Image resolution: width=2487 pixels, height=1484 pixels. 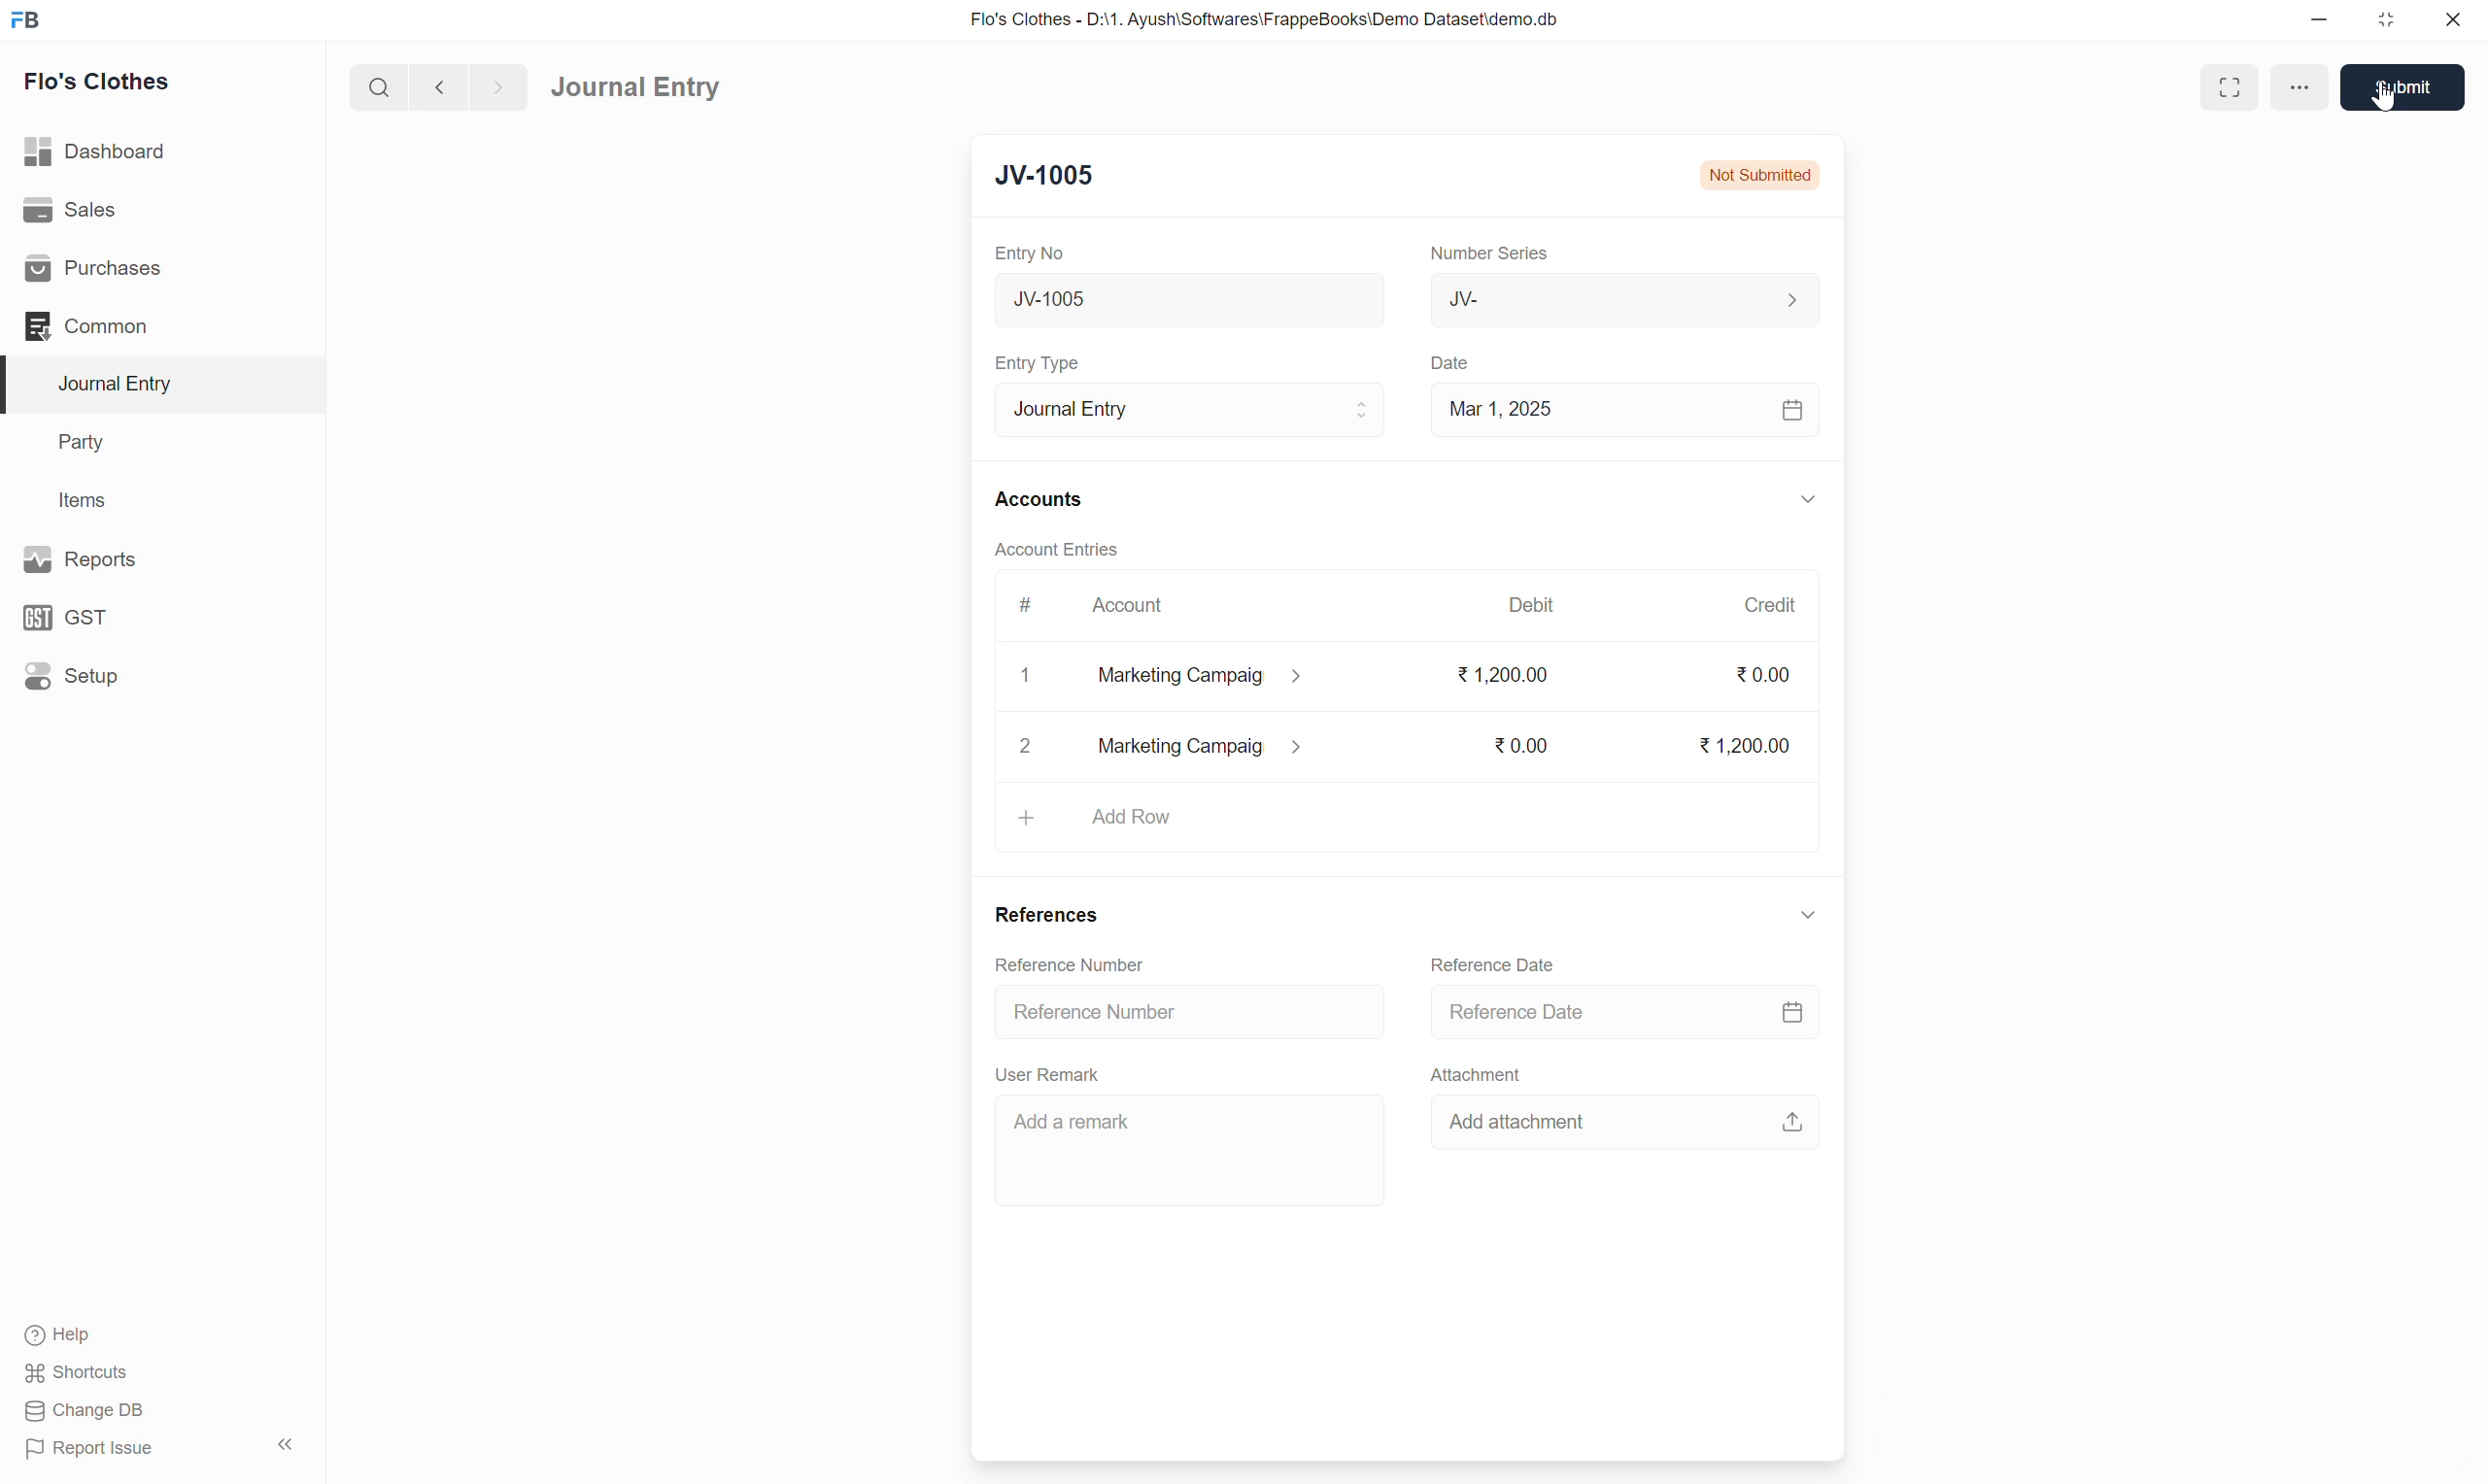 I want to click on upload, so click(x=1788, y=1121).